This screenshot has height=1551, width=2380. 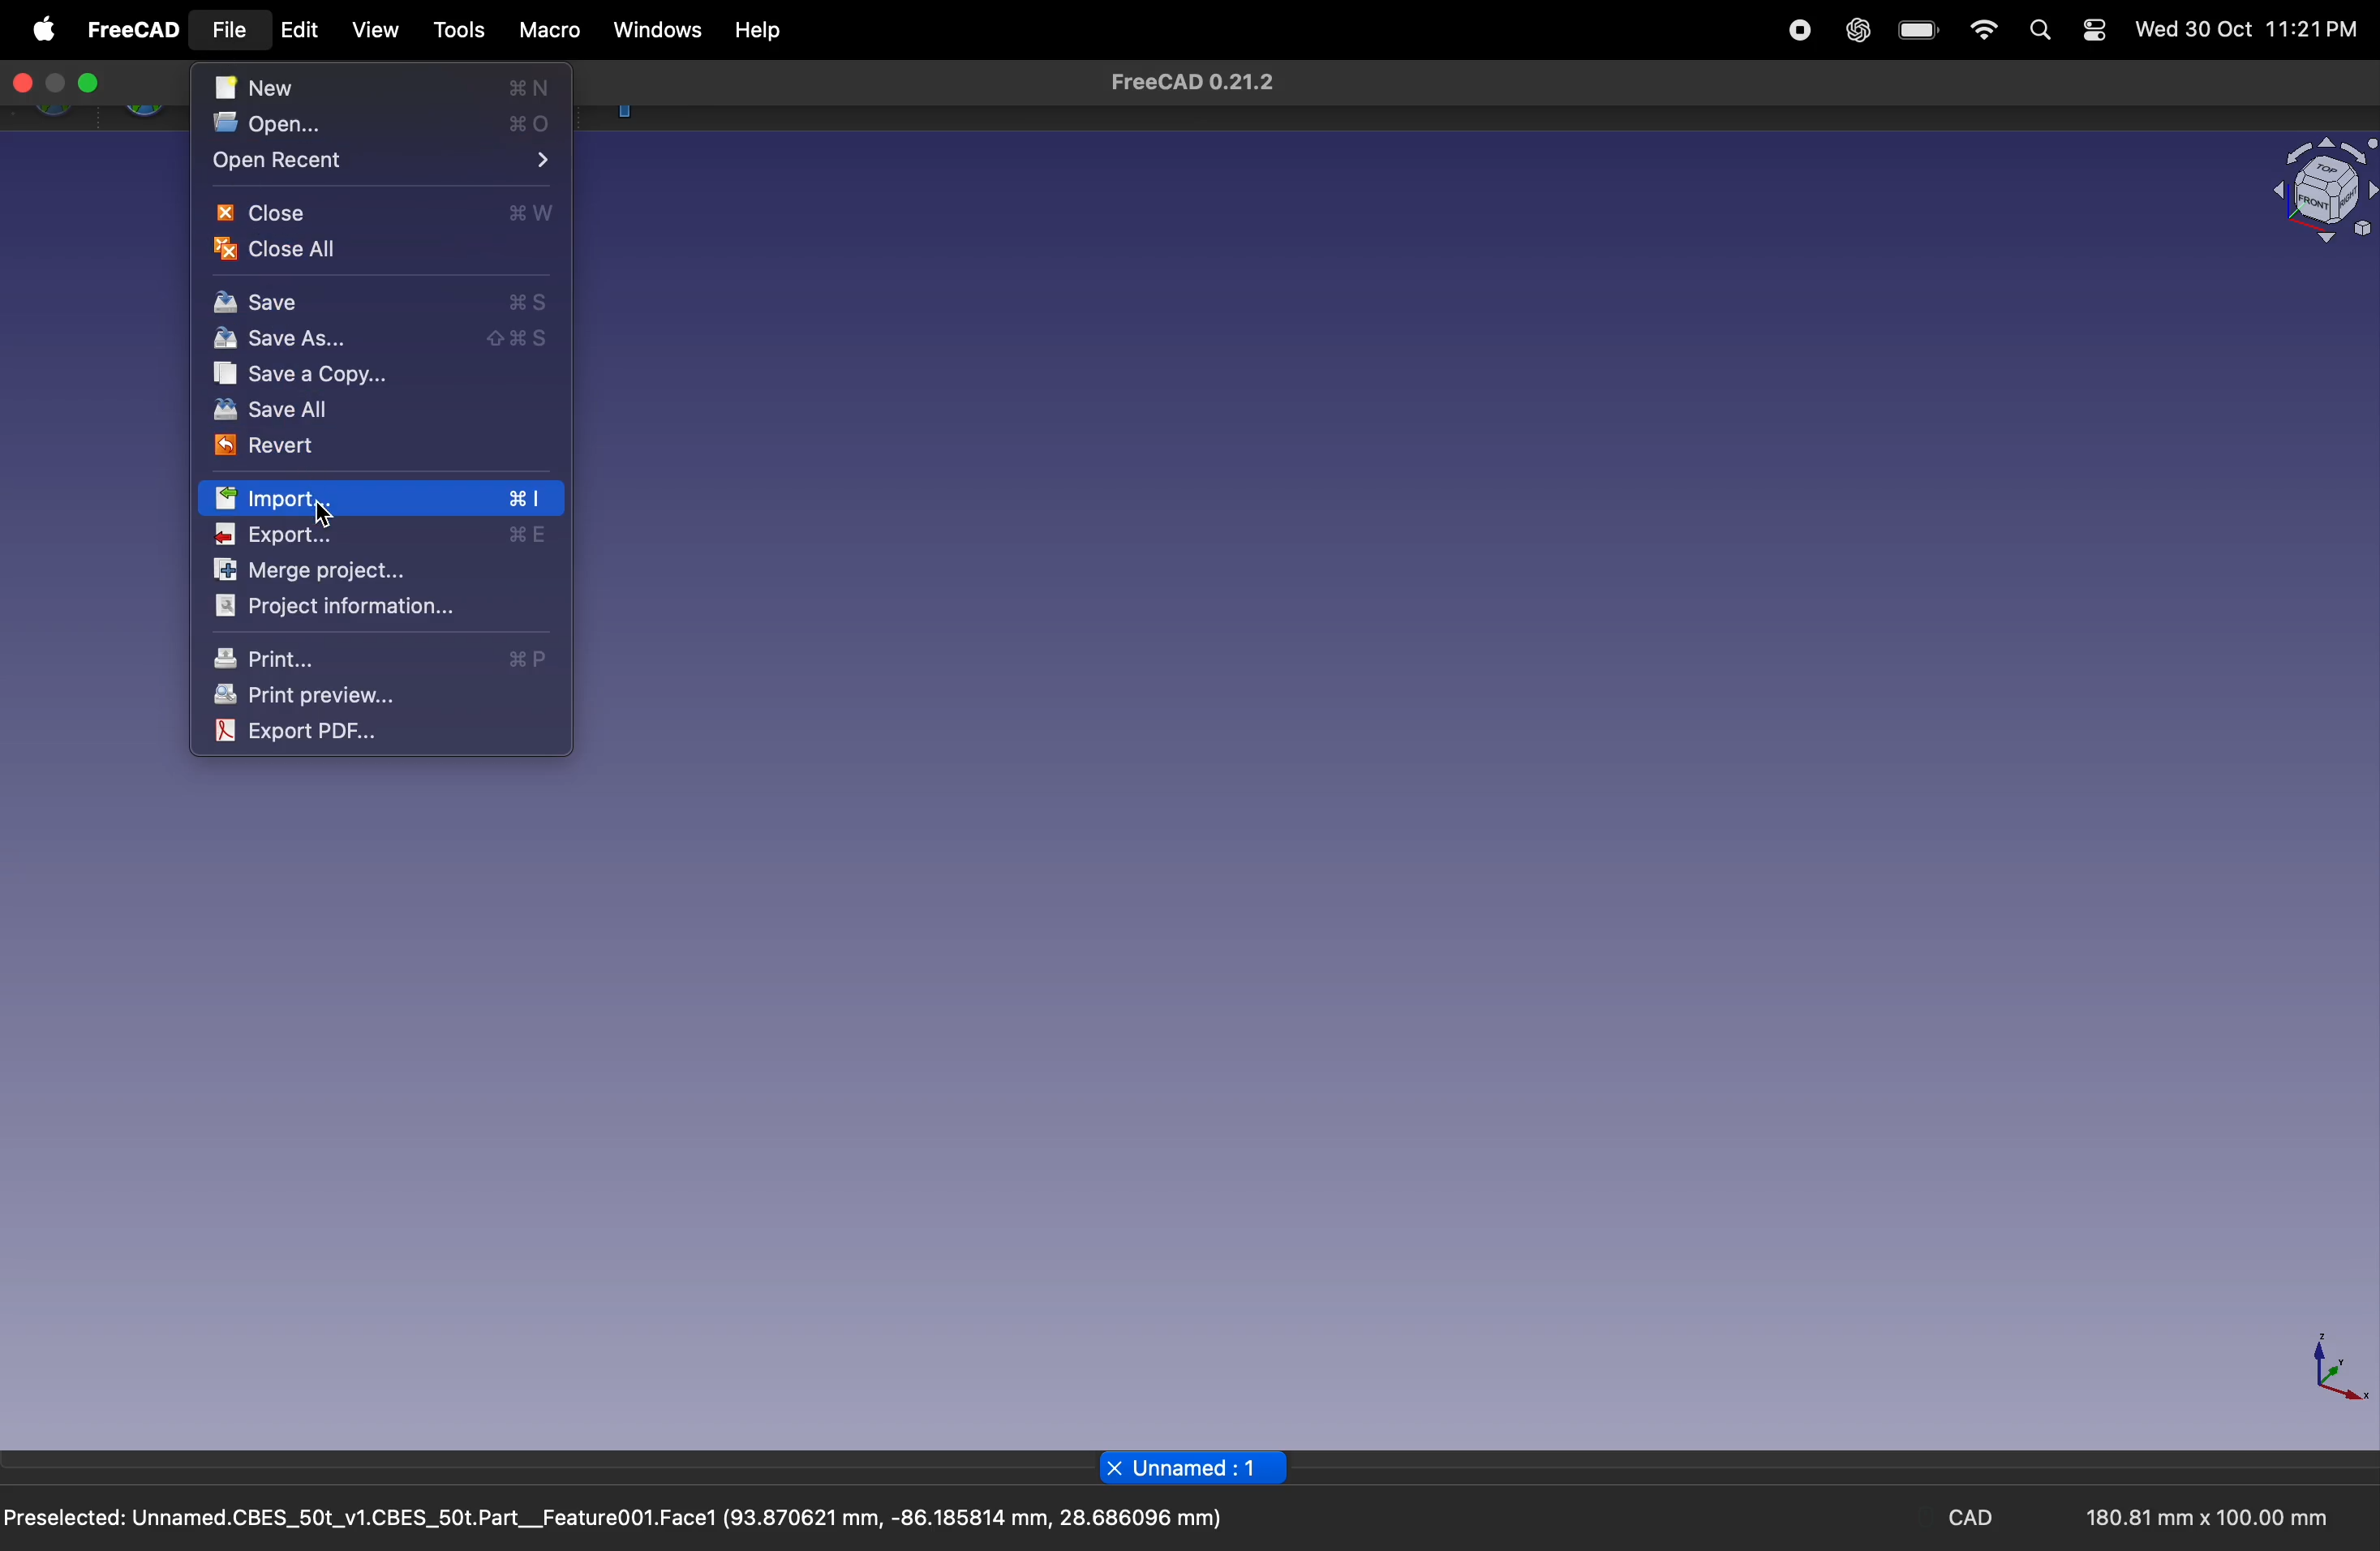 What do you see at coordinates (654, 32) in the screenshot?
I see `windows` at bounding box center [654, 32].